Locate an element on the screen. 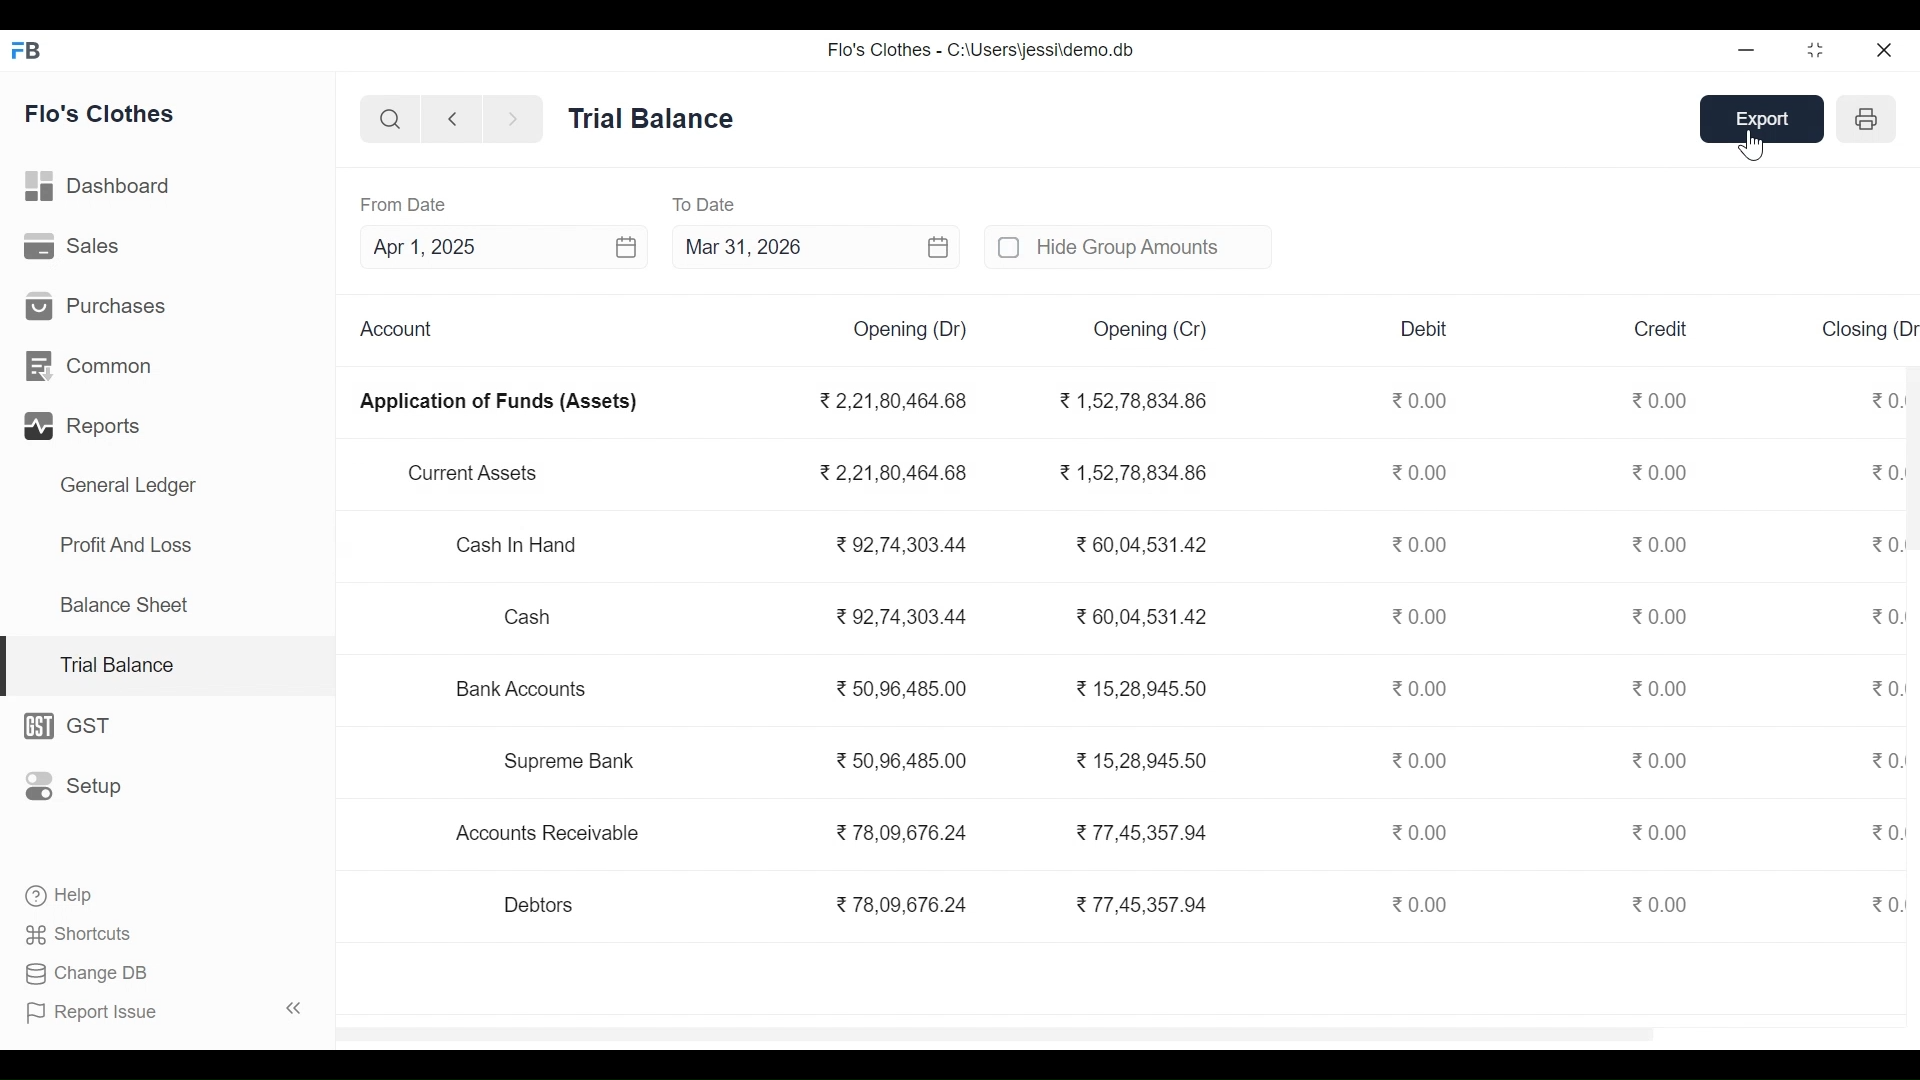 This screenshot has height=1080, width=1920. Credit is located at coordinates (1662, 327).